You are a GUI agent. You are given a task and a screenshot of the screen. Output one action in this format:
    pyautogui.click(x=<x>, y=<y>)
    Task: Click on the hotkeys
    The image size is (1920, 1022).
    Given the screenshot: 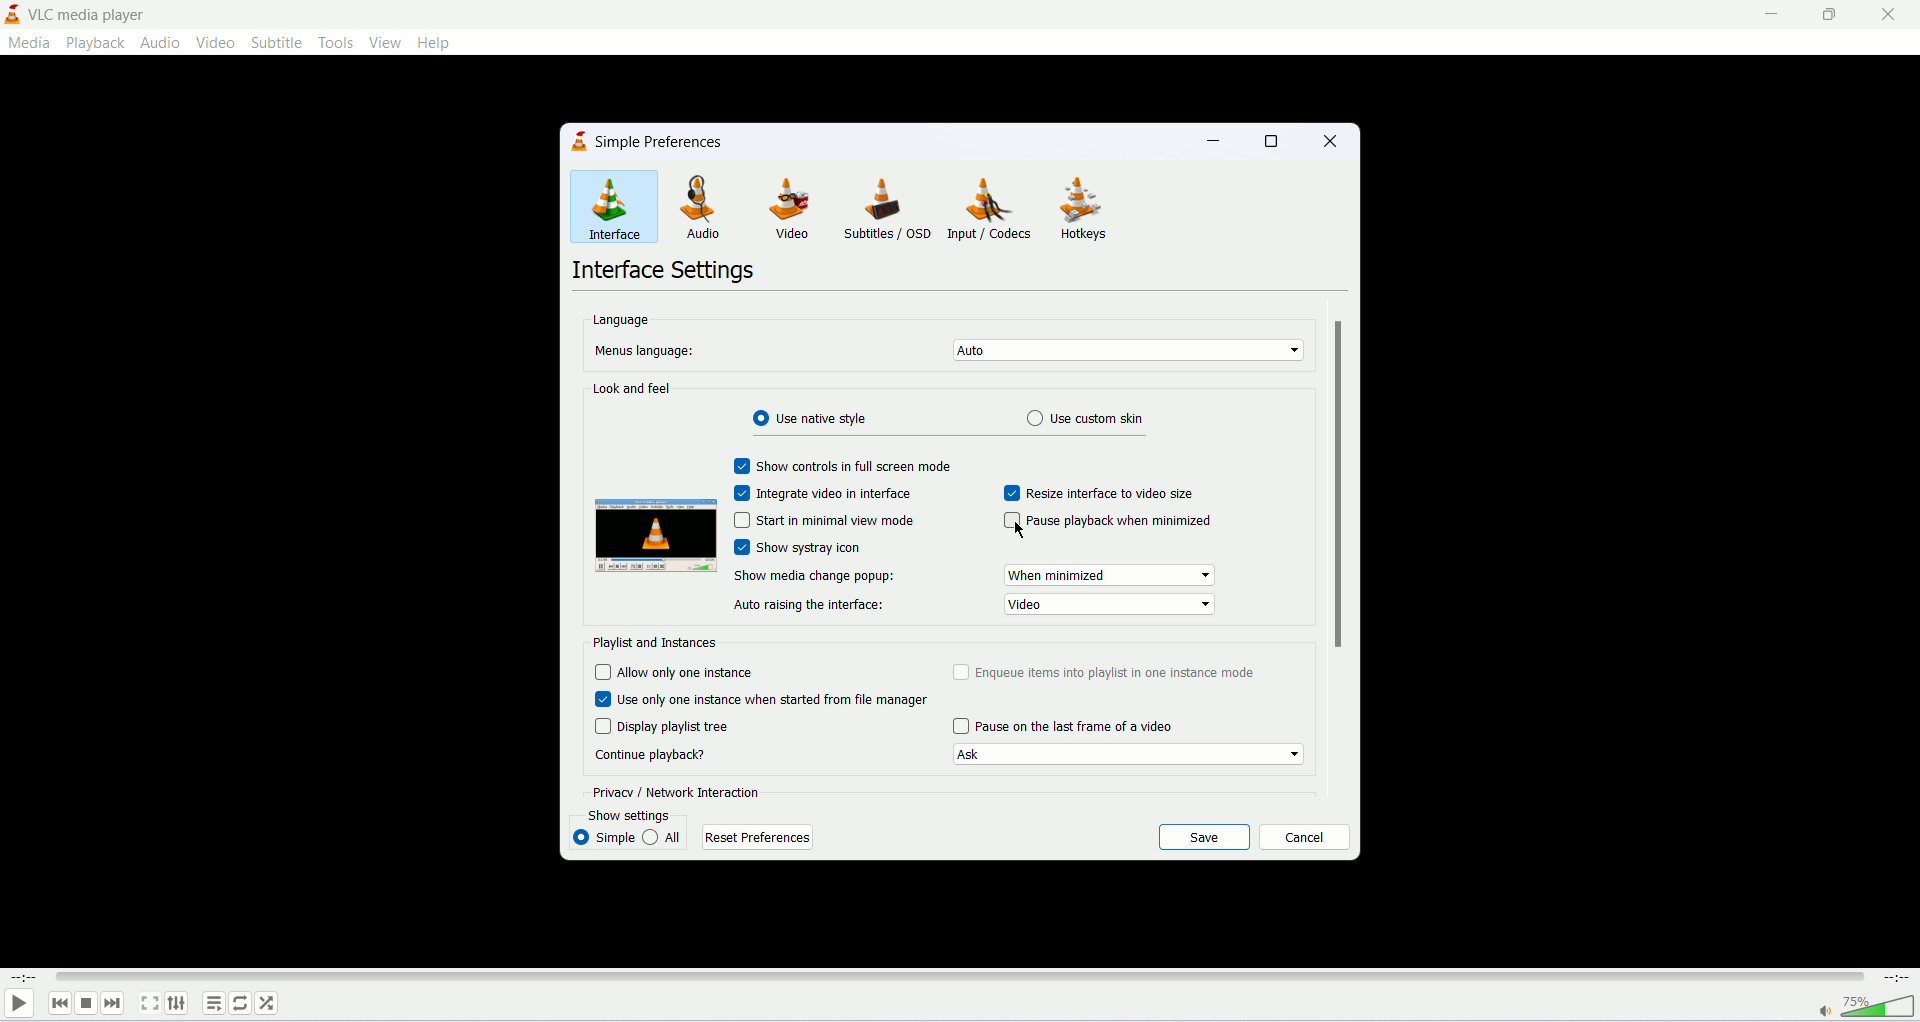 What is the action you would take?
    pyautogui.click(x=1082, y=212)
    